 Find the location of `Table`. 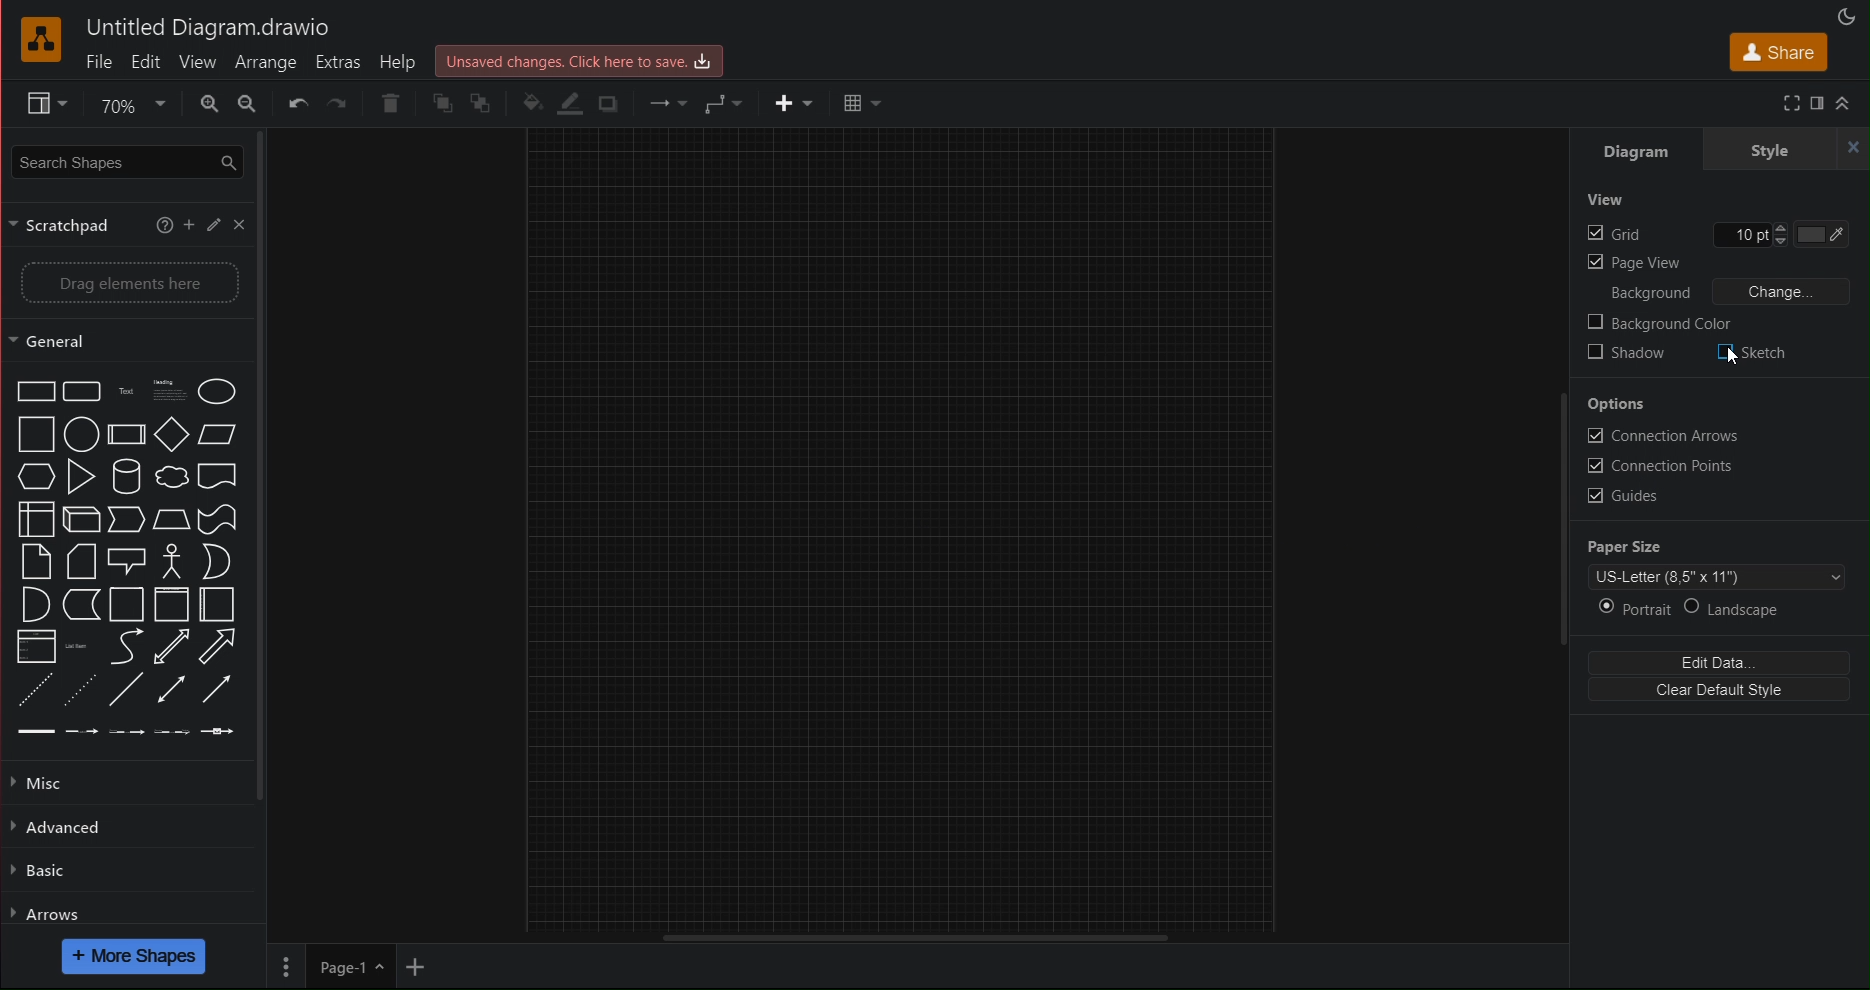

Table is located at coordinates (862, 100).